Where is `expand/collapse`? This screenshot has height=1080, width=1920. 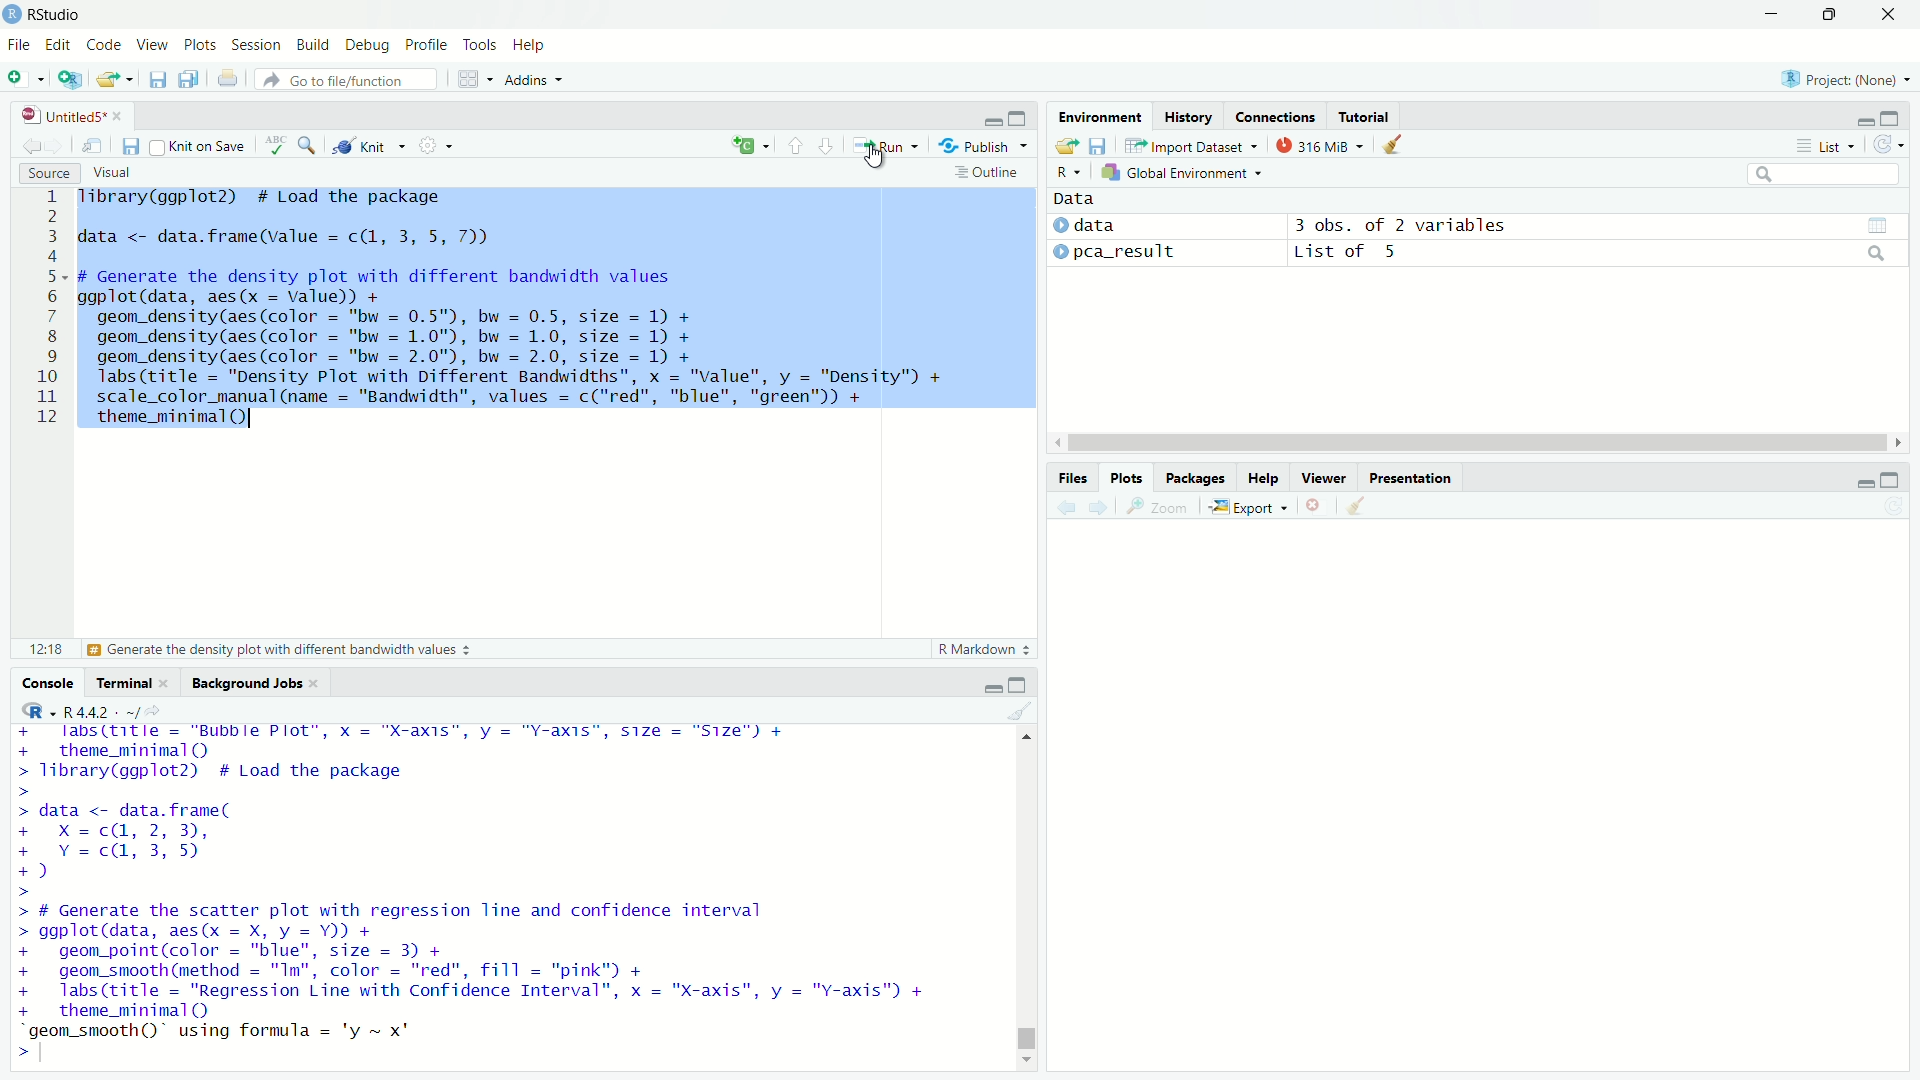 expand/collapse is located at coordinates (1060, 250).